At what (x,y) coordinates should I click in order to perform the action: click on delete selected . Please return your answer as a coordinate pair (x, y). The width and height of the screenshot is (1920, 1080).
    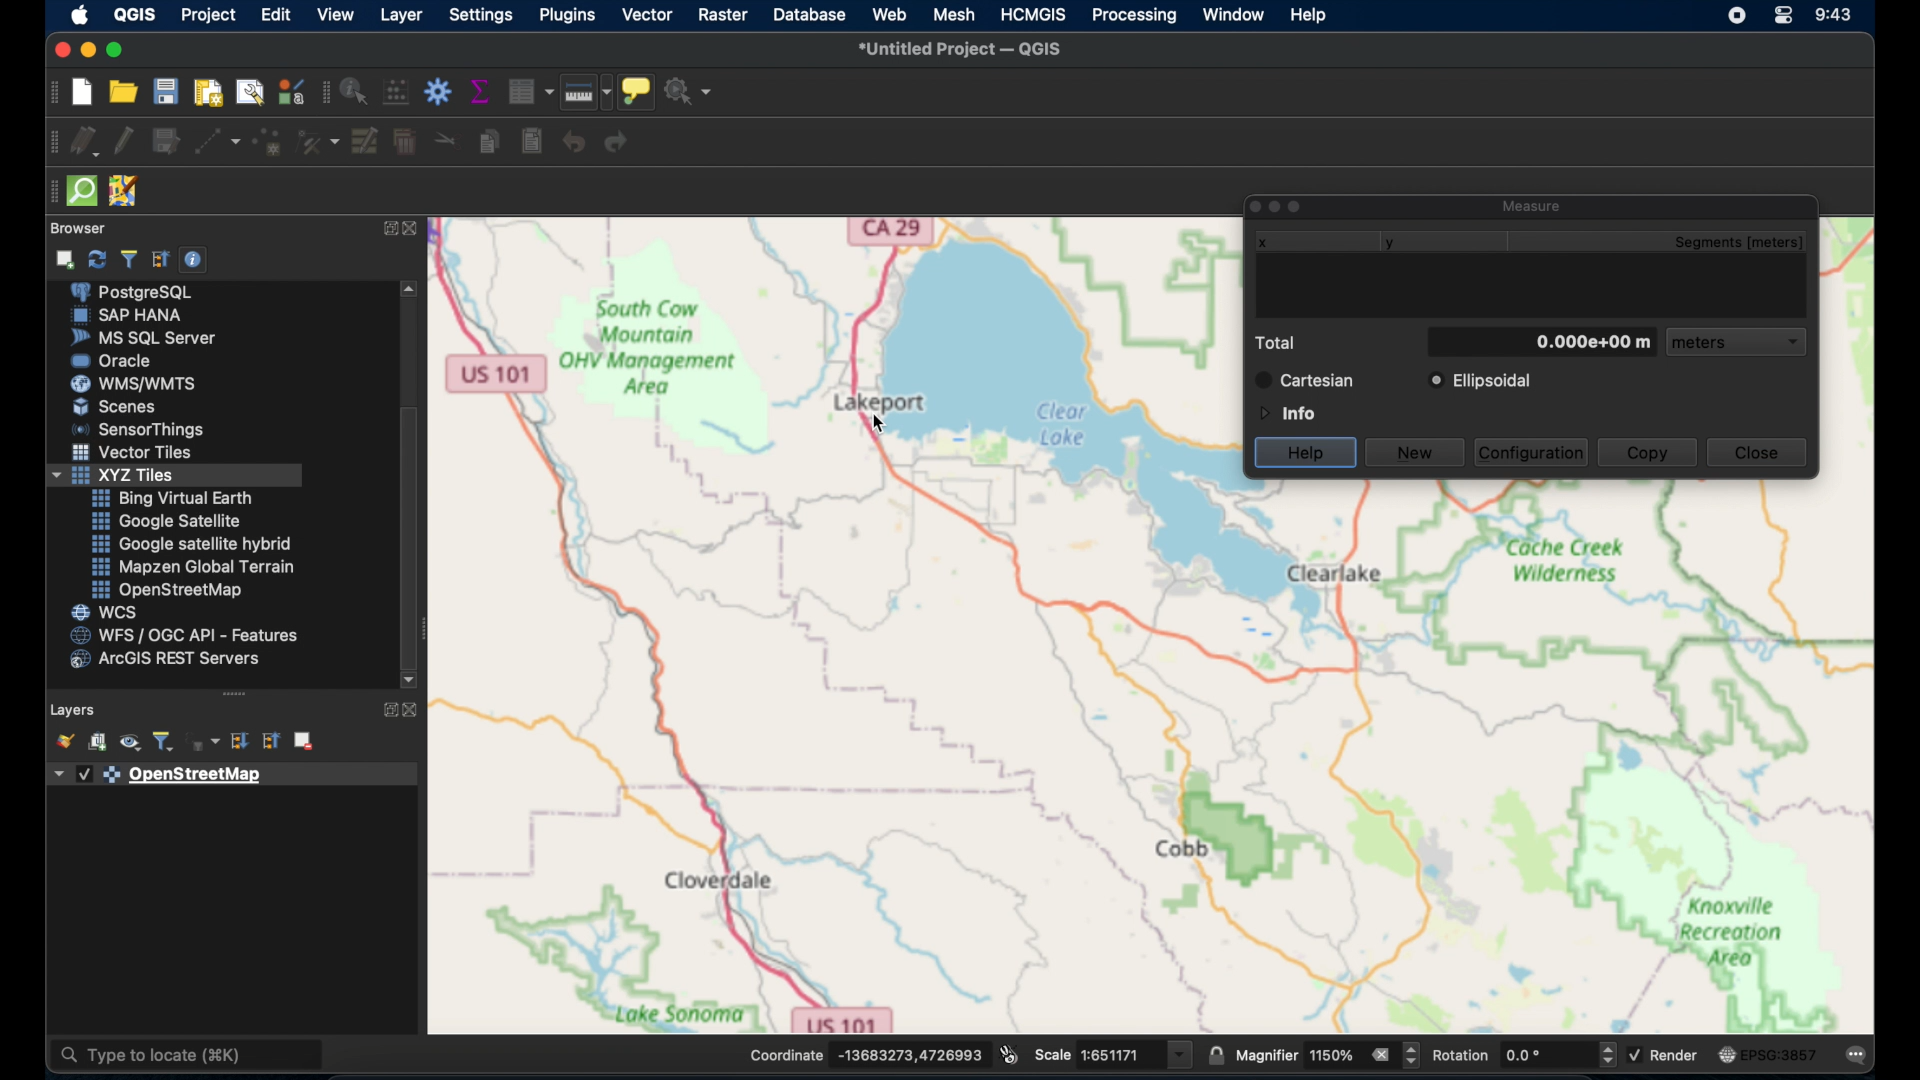
    Looking at the image, I should click on (404, 143).